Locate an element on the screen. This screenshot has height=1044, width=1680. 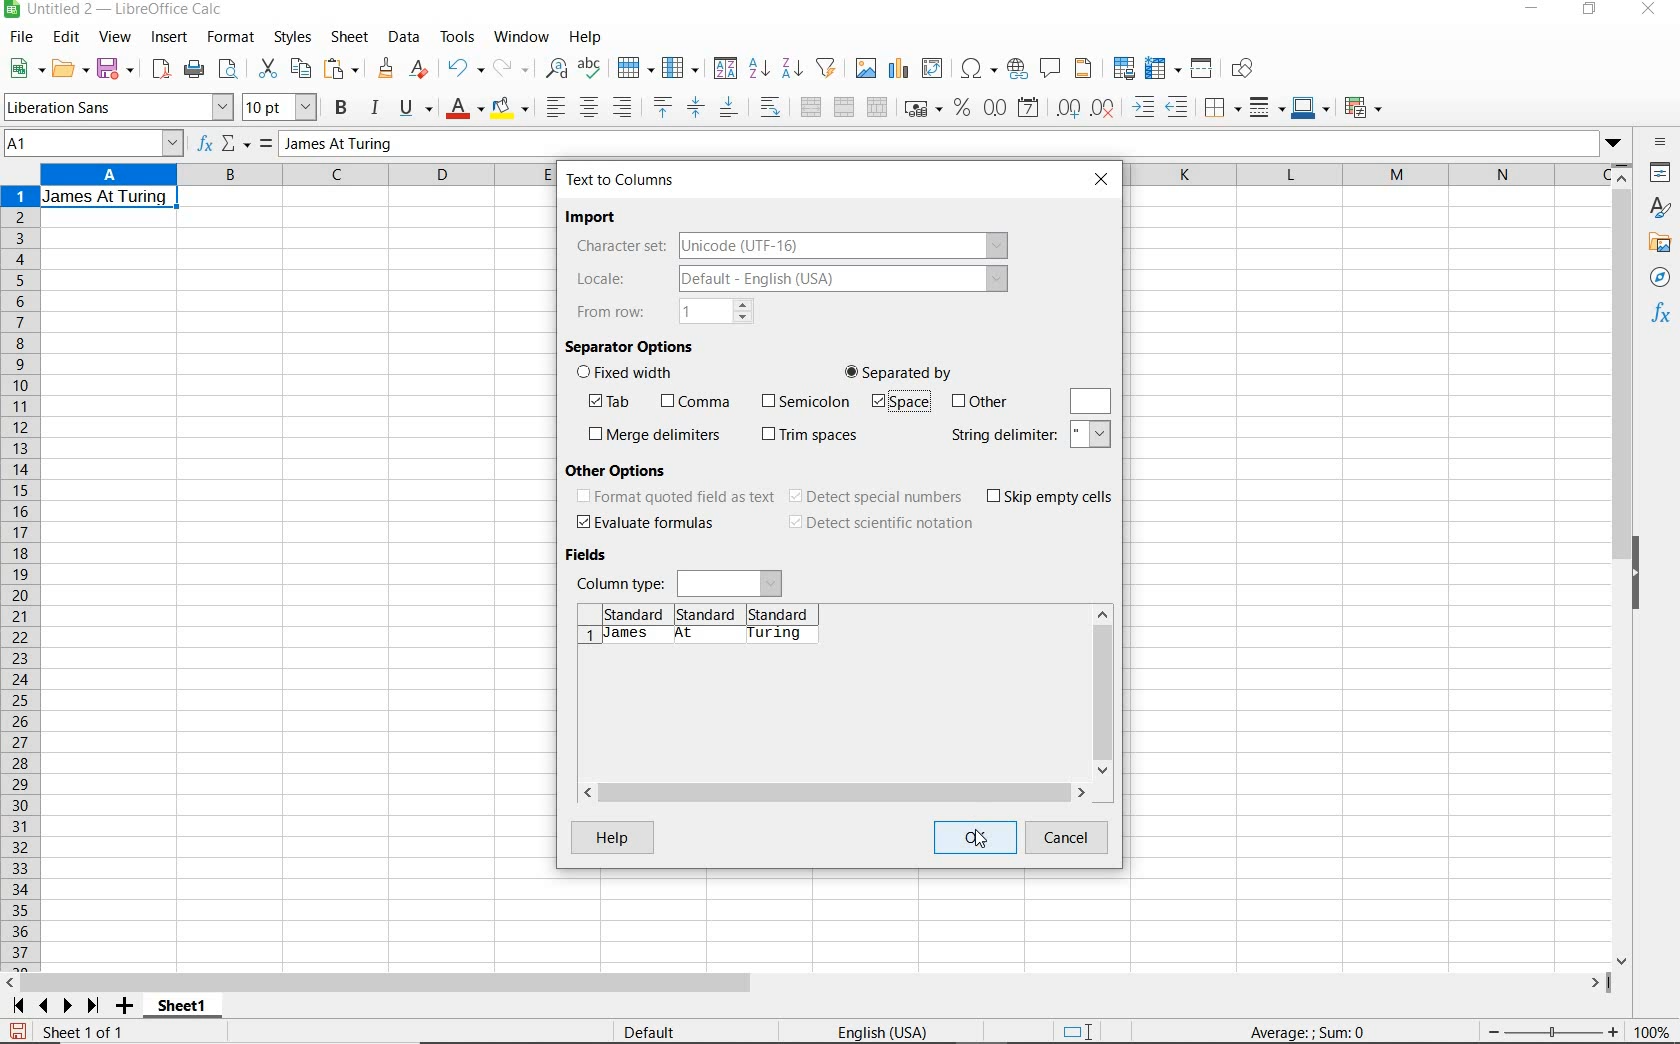
styles is located at coordinates (294, 40).